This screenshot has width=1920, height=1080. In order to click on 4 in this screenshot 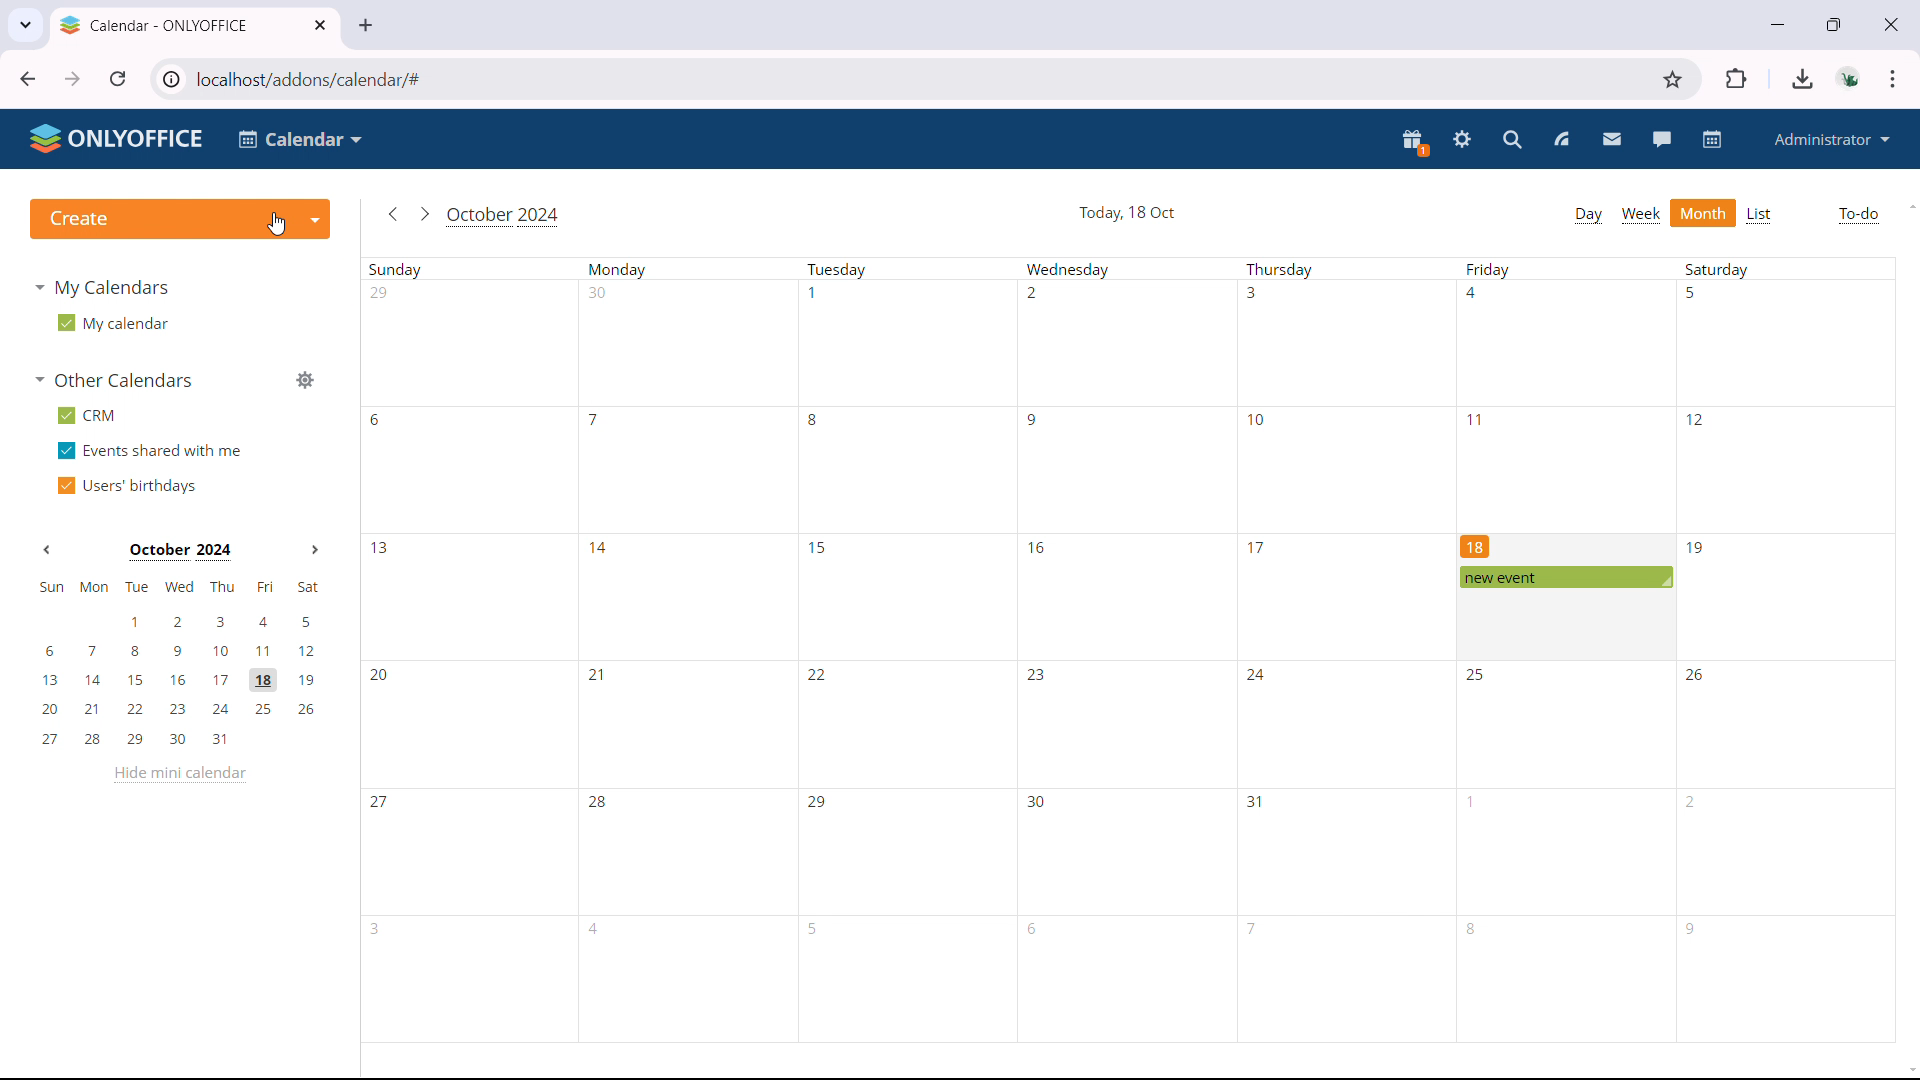, I will do `click(597, 929)`.